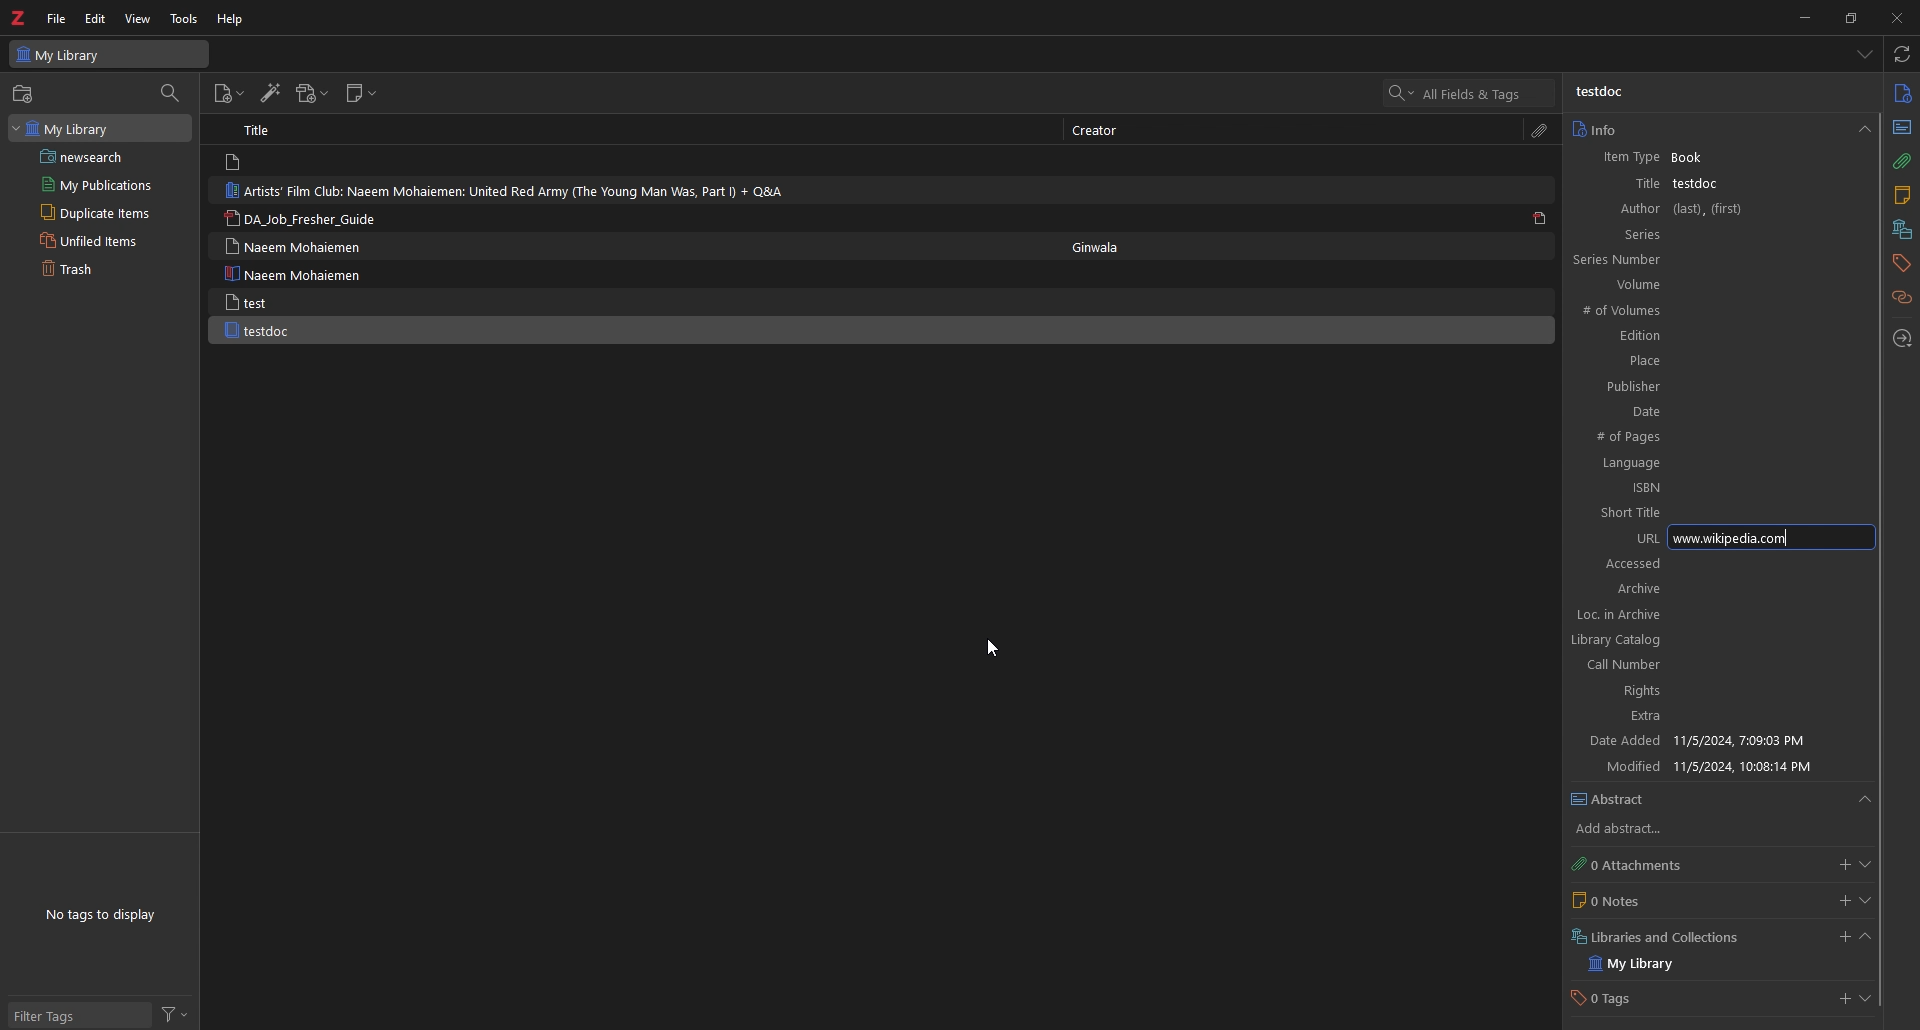 The image size is (1920, 1030). Describe the element at coordinates (184, 20) in the screenshot. I see `tools` at that location.